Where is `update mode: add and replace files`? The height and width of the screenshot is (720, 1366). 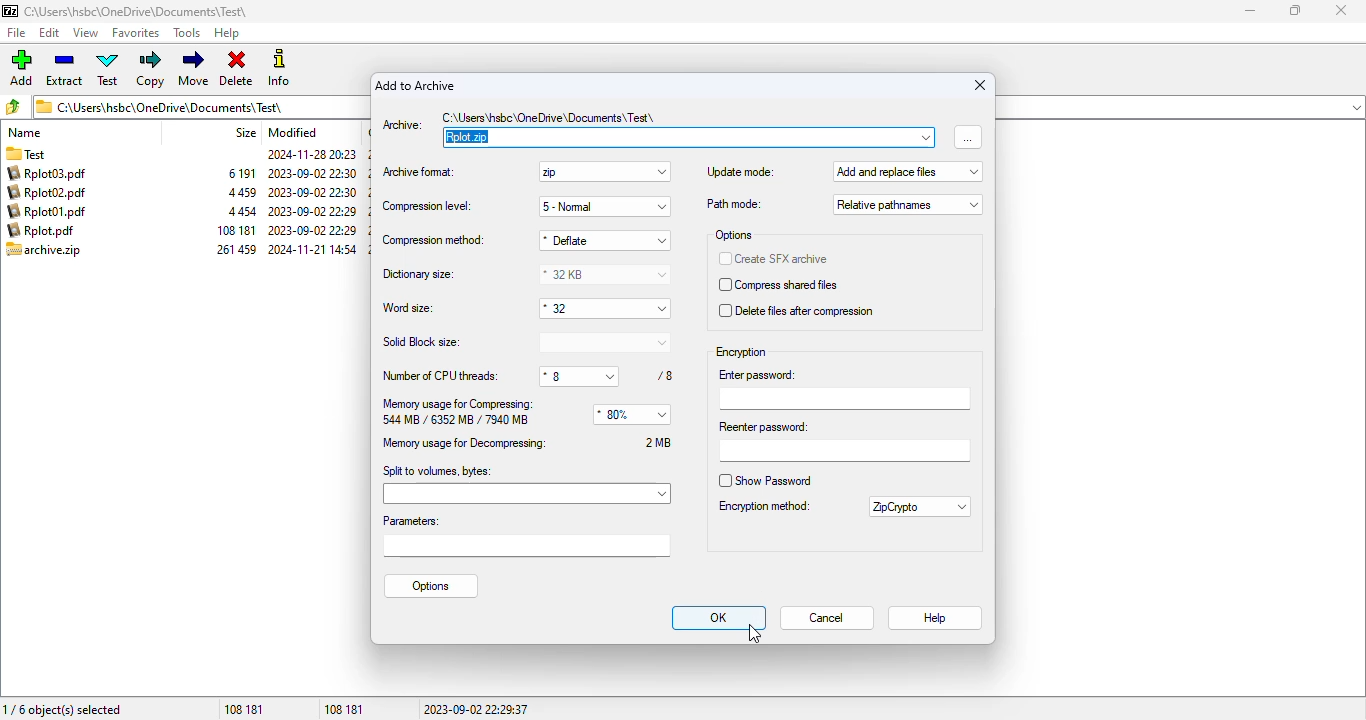 update mode: add and replace files is located at coordinates (842, 172).